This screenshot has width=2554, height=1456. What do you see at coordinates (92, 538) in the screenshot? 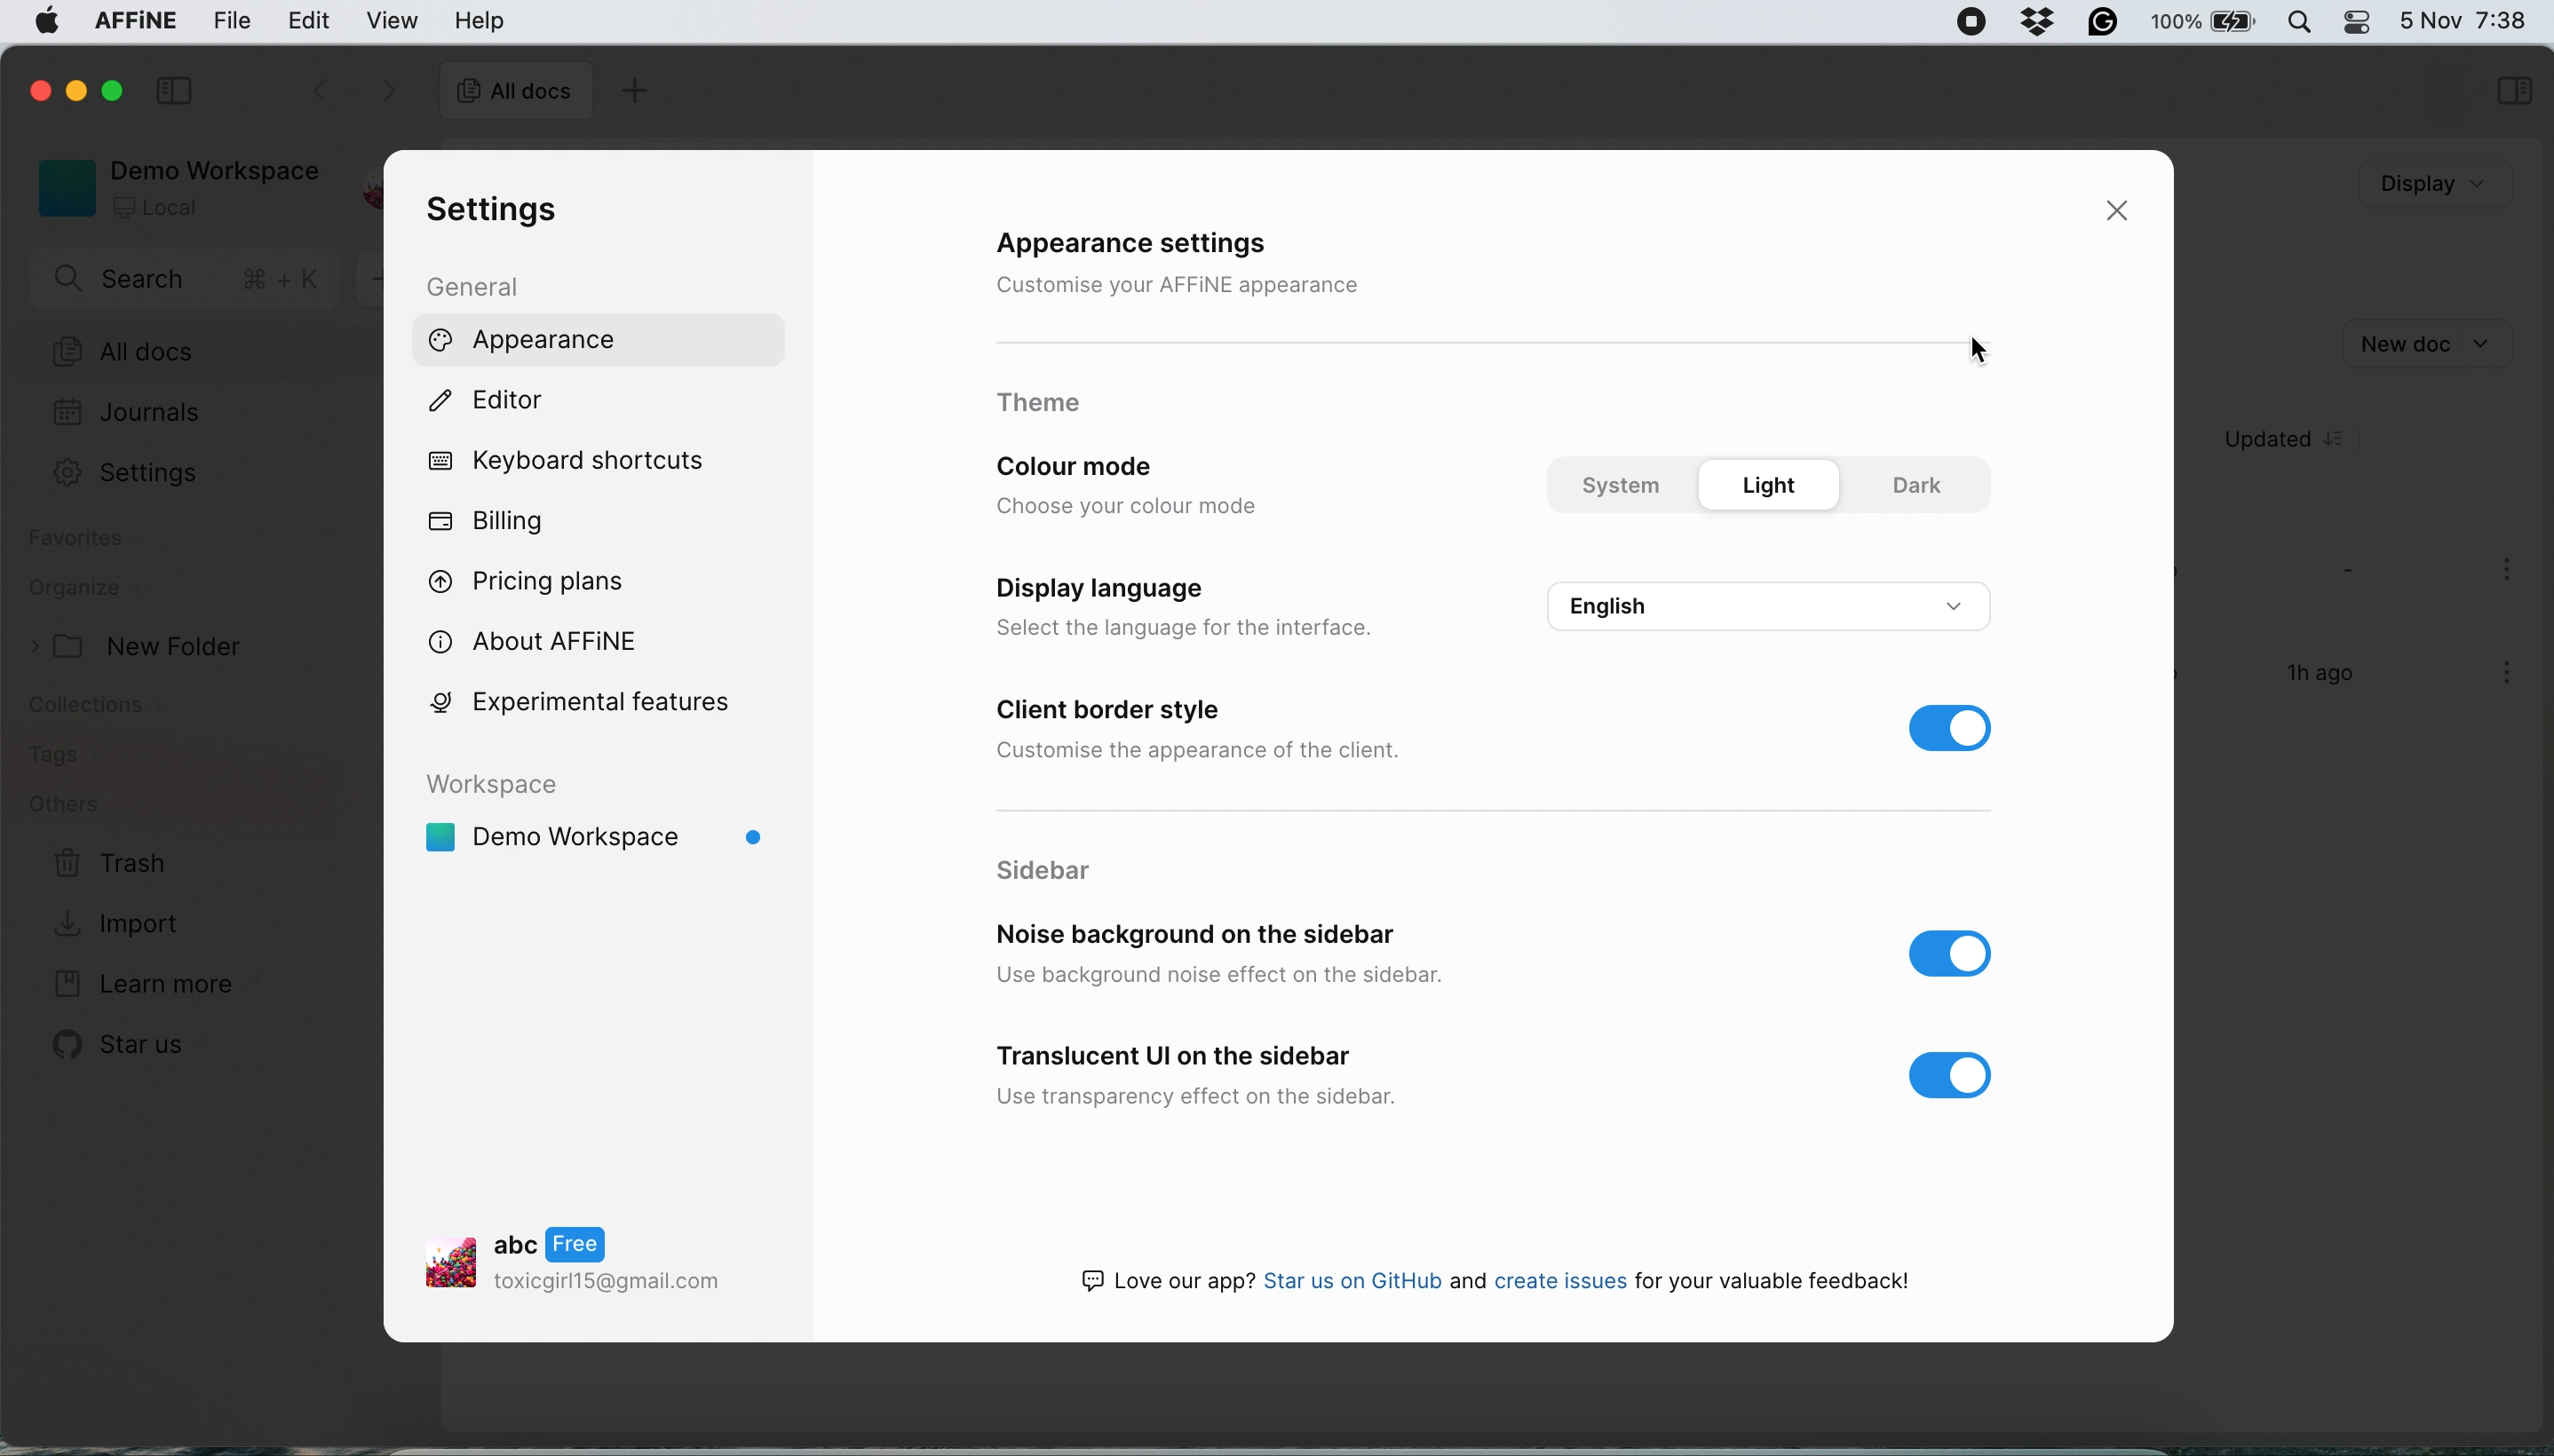
I see `favourites` at bounding box center [92, 538].